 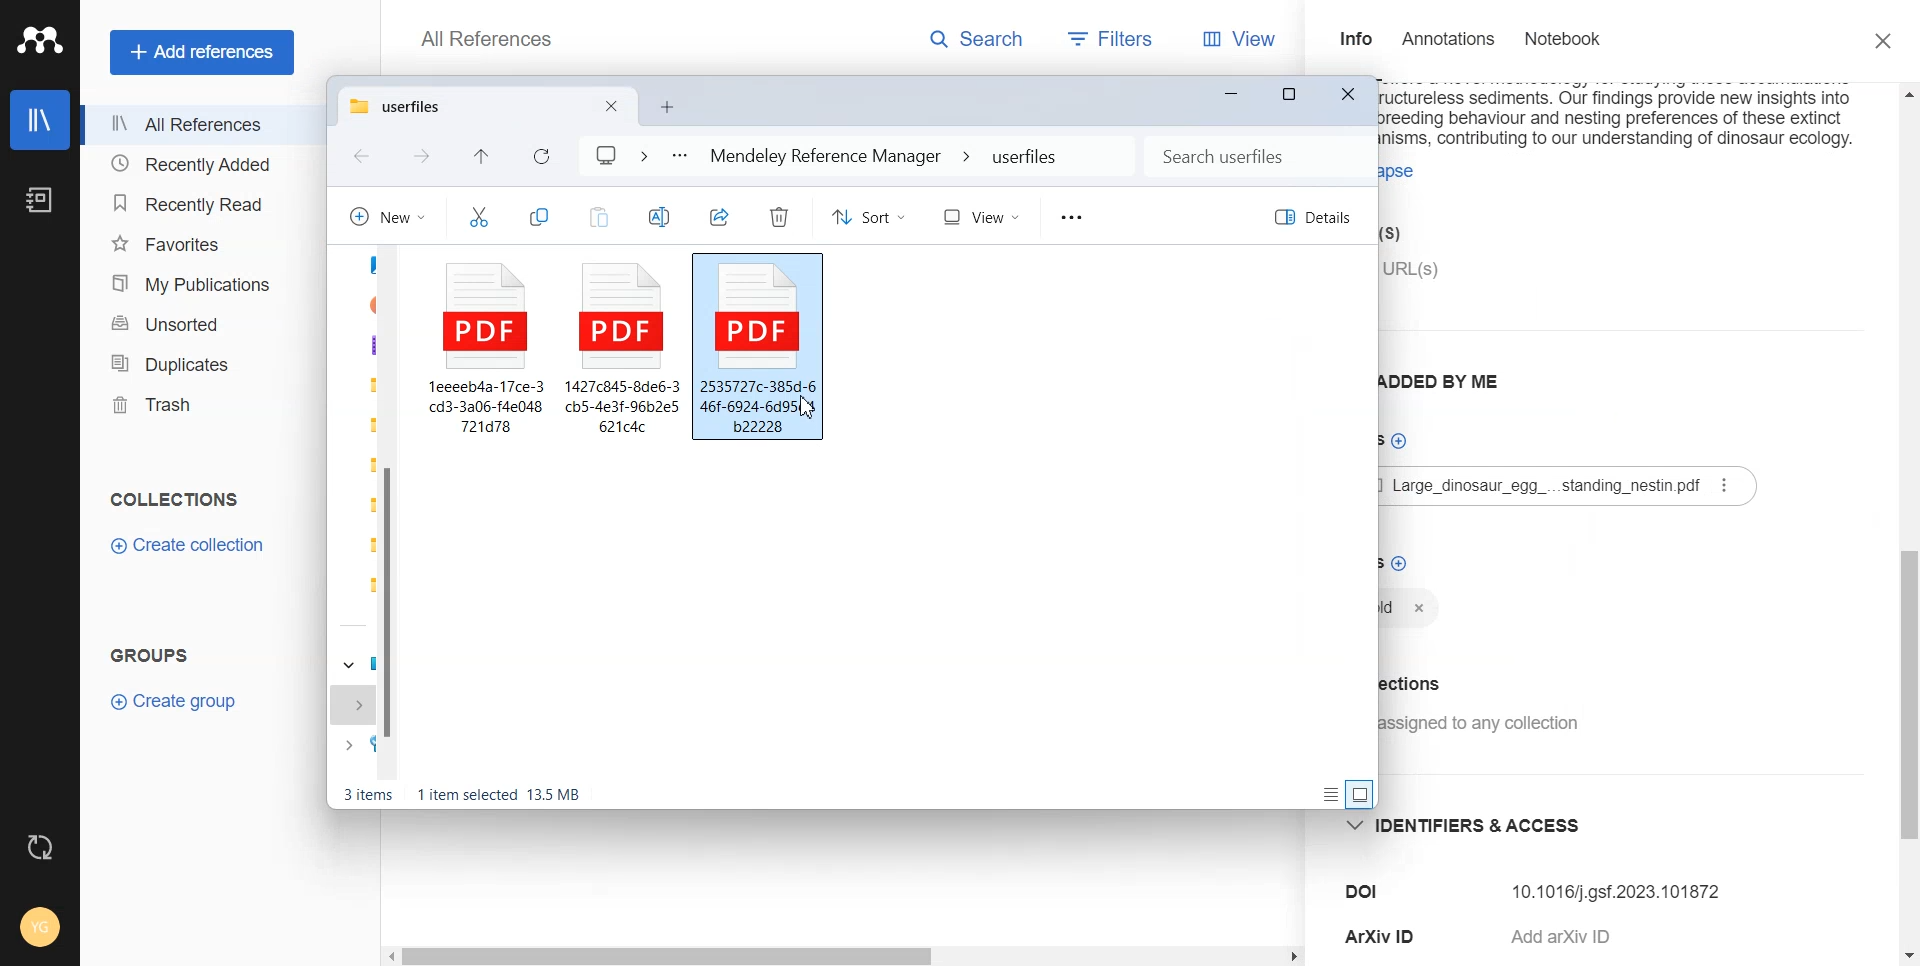 What do you see at coordinates (1329, 792) in the screenshot?
I see `Display information about each item on display` at bounding box center [1329, 792].